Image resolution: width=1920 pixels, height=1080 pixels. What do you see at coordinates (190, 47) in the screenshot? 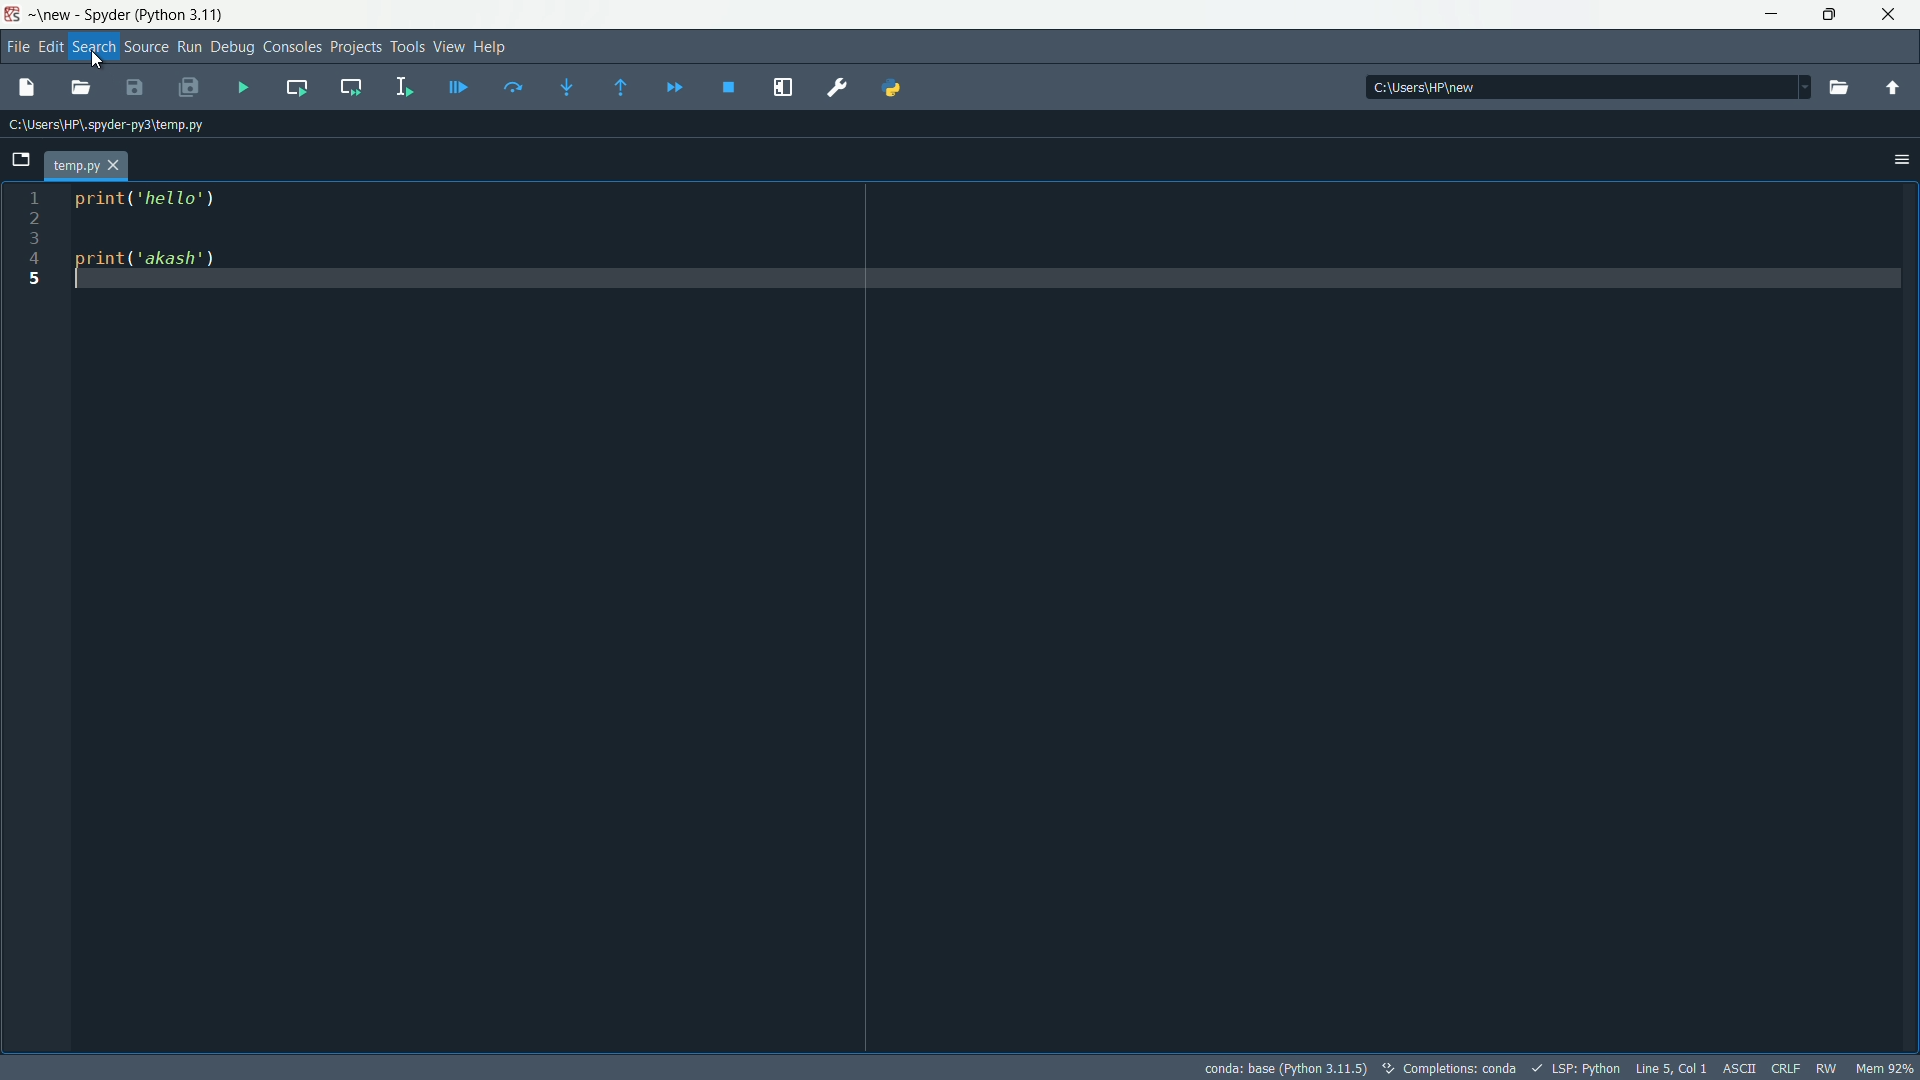
I see `Run Button` at bounding box center [190, 47].